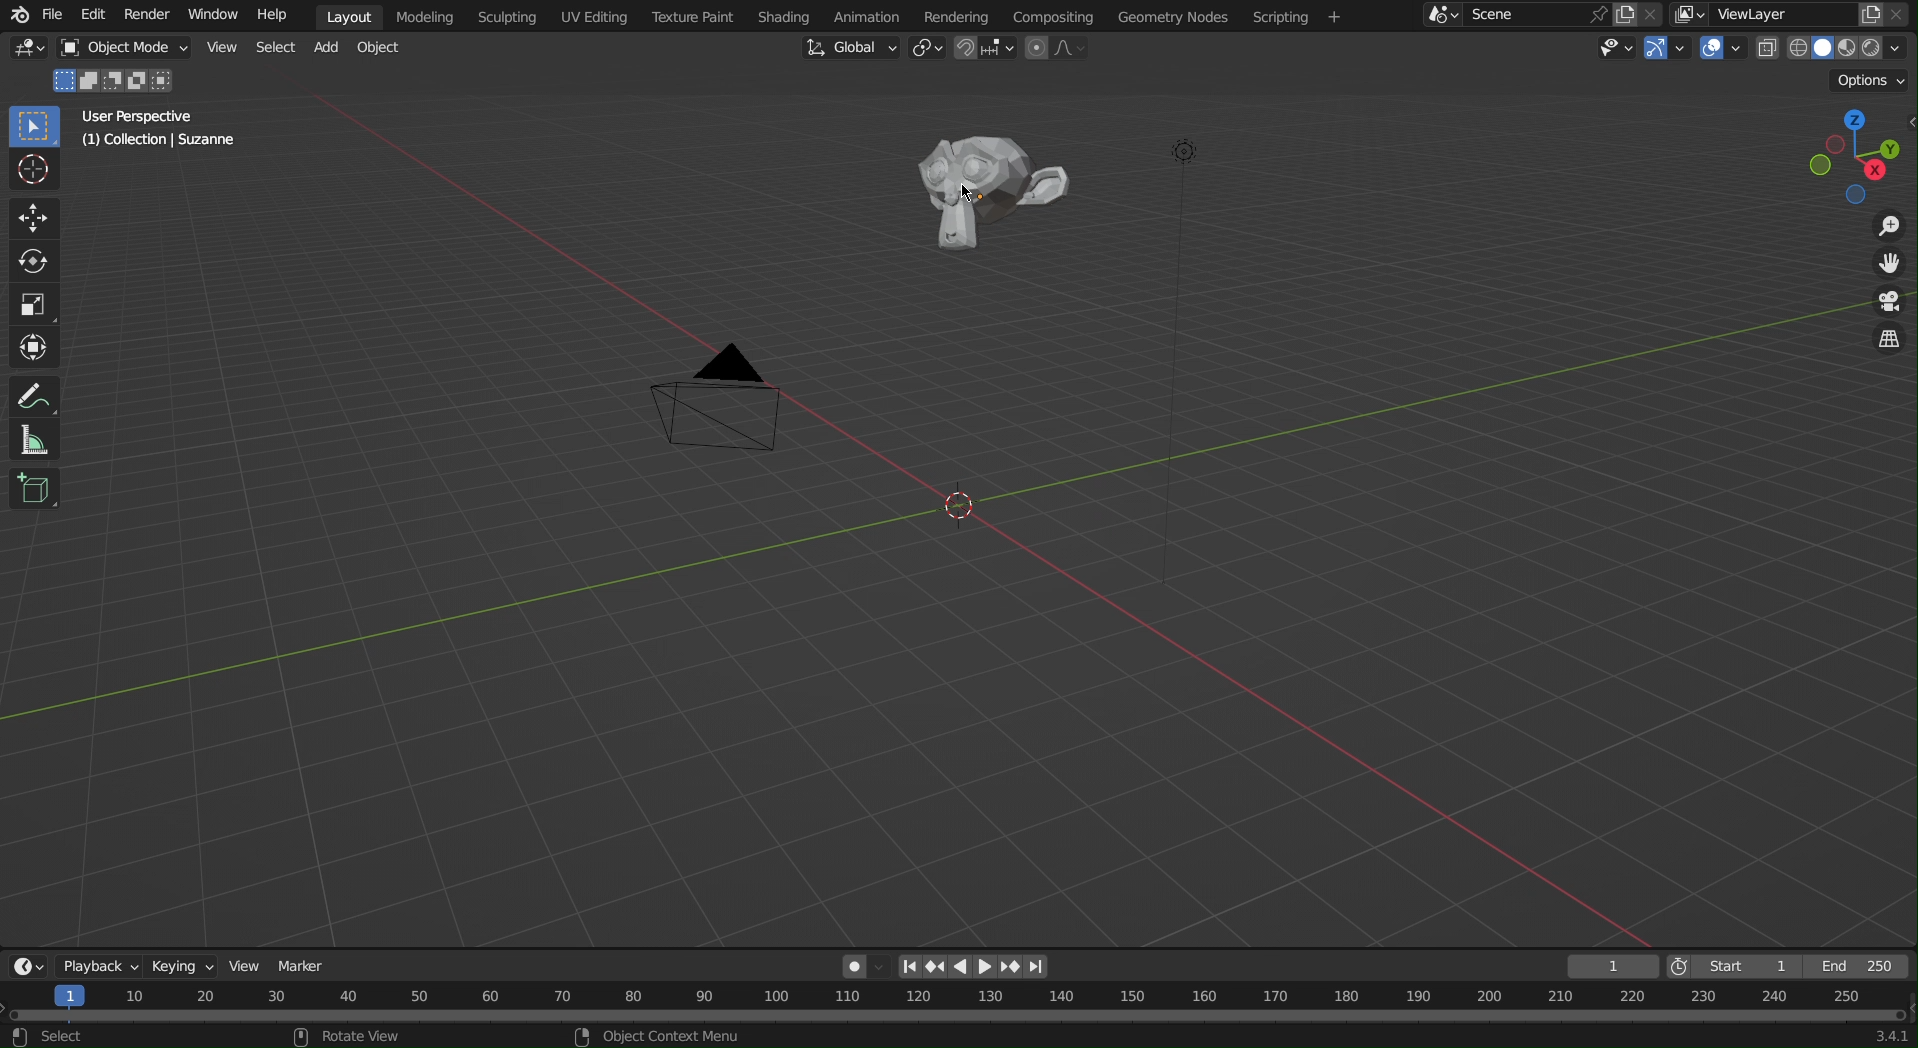  Describe the element at coordinates (21, 16) in the screenshot. I see `logo` at that location.